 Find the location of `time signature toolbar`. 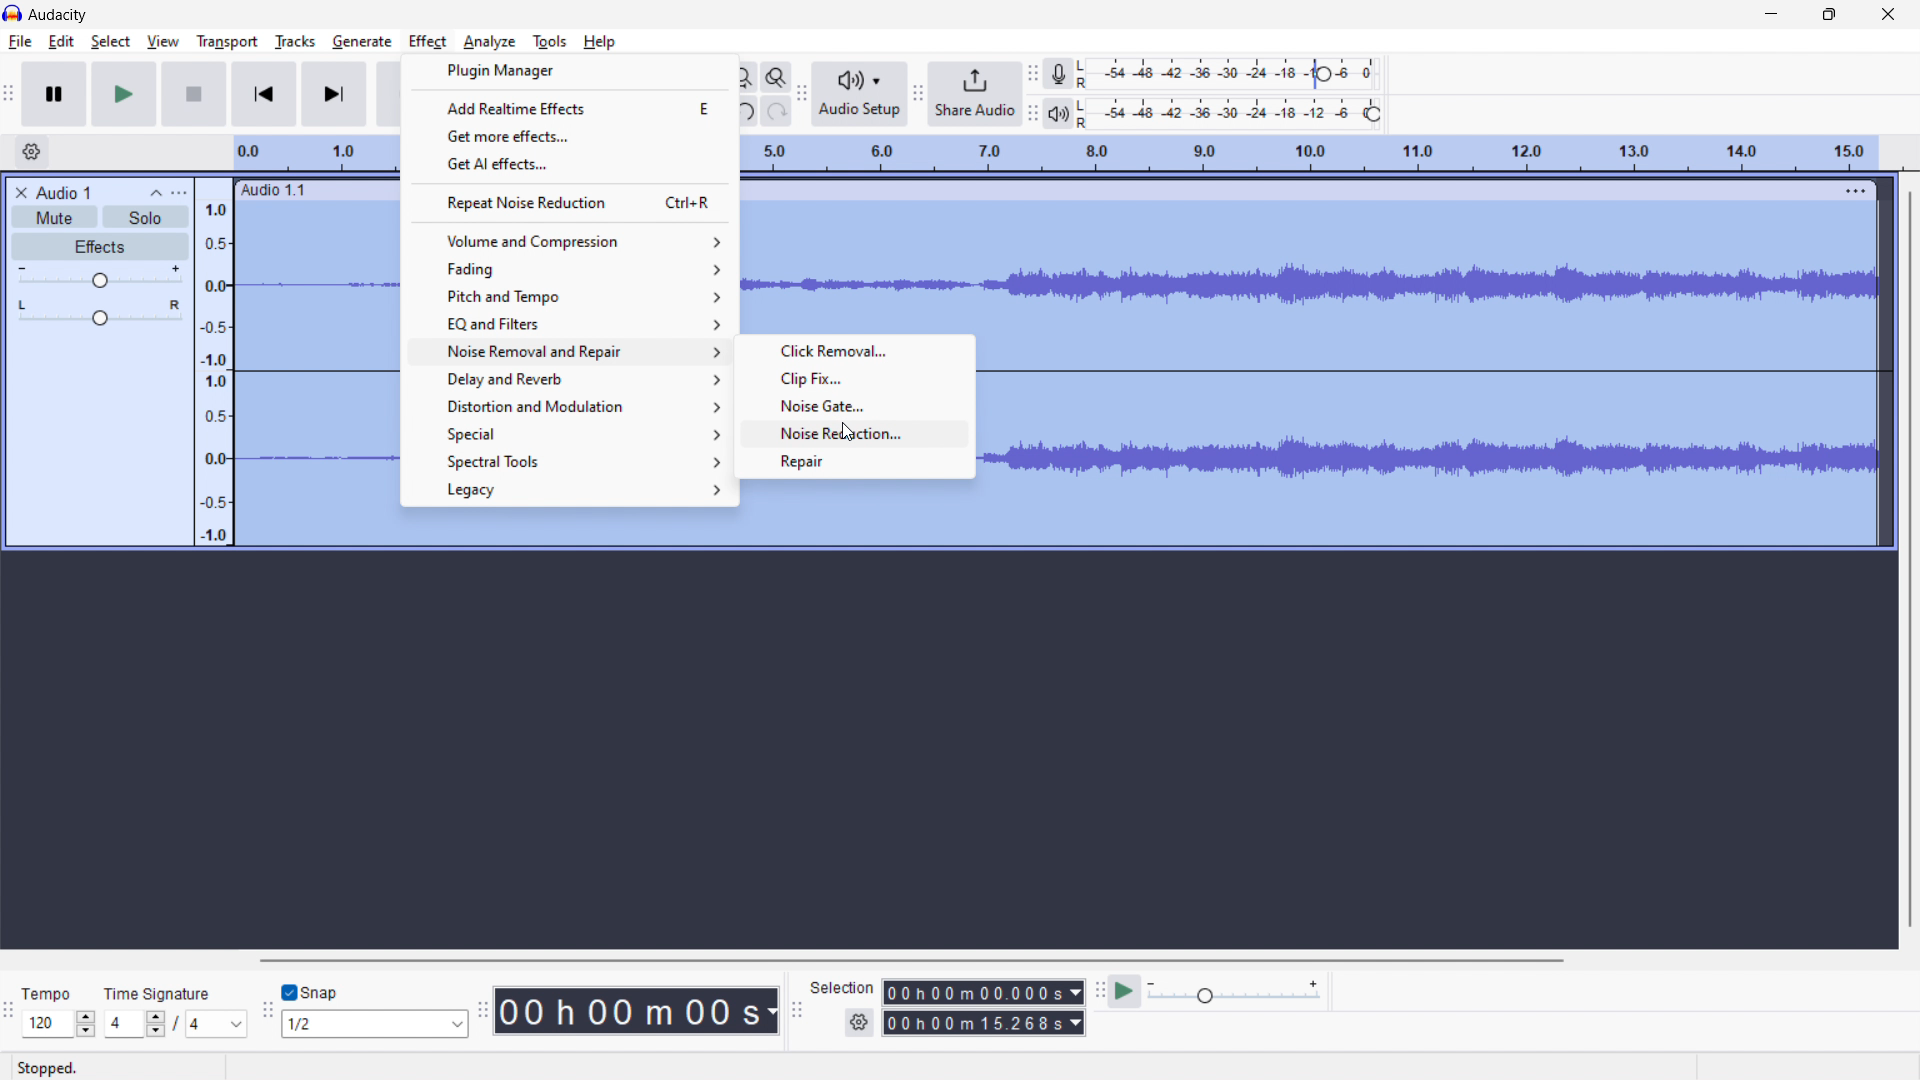

time signature toolbar is located at coordinates (10, 1010).